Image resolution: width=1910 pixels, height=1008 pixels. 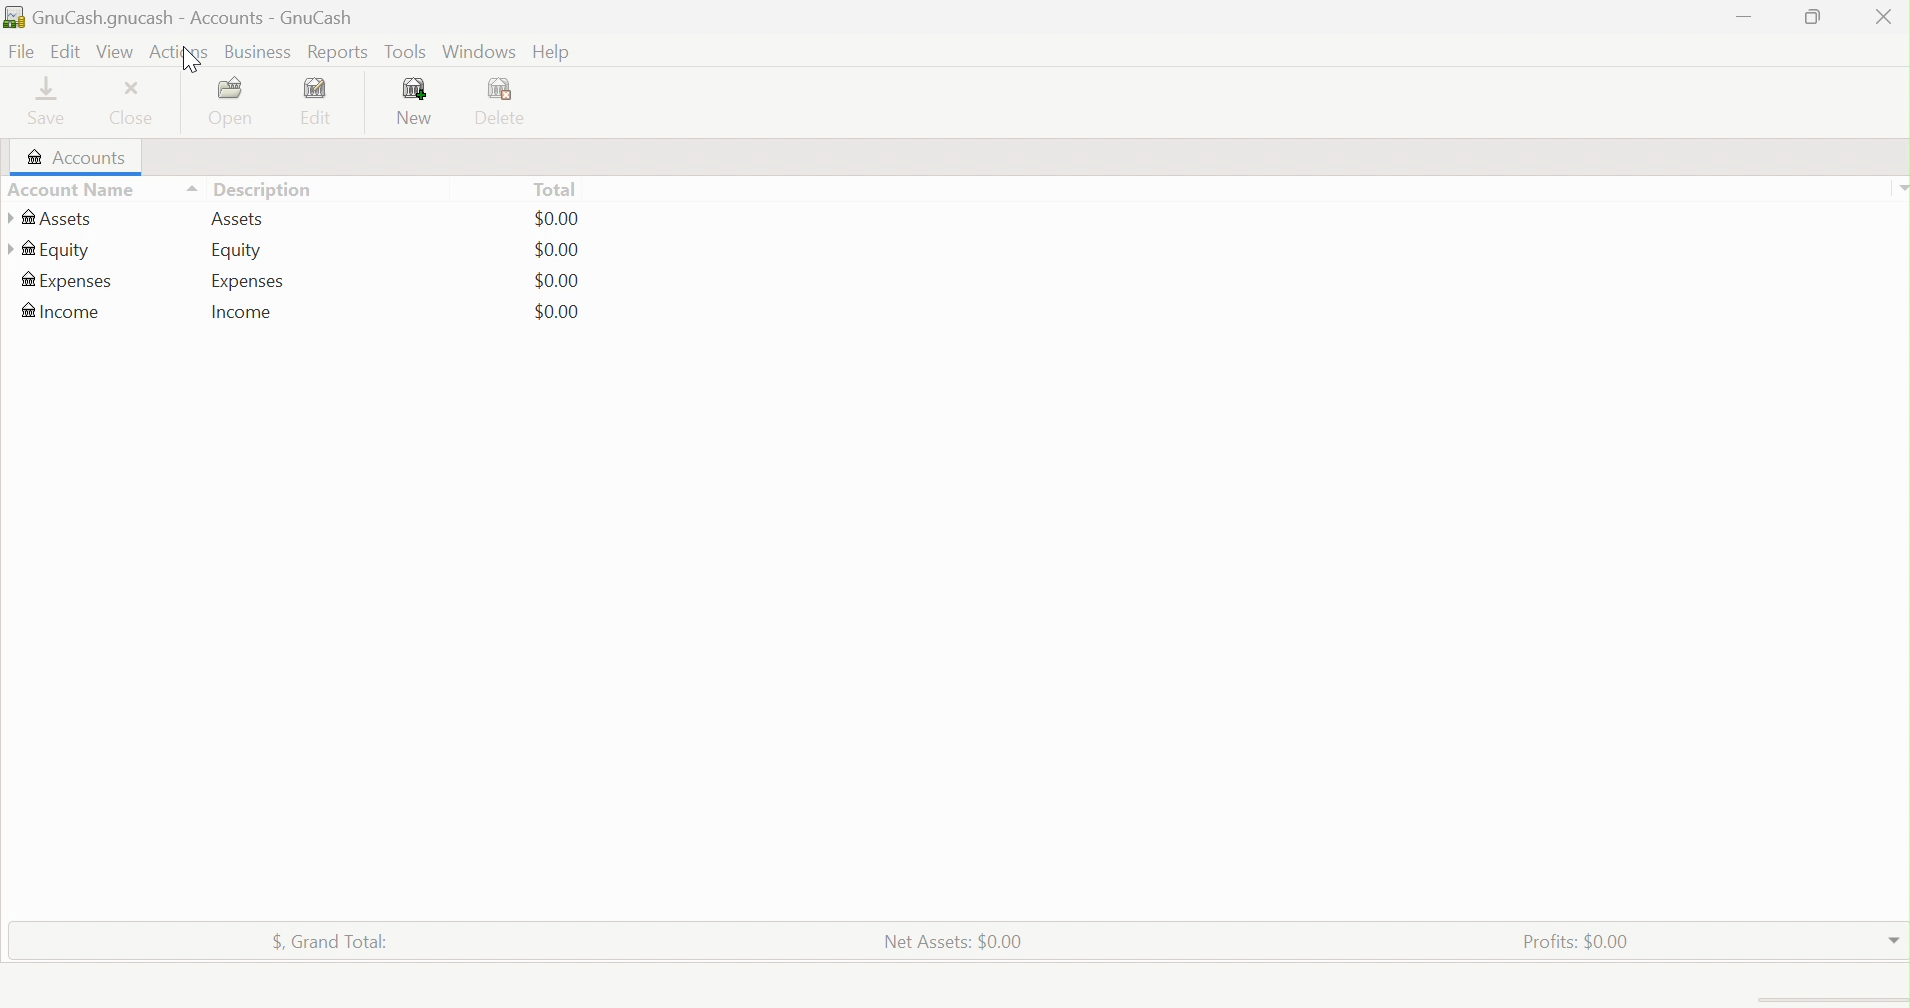 I want to click on $0.00, so click(x=557, y=219).